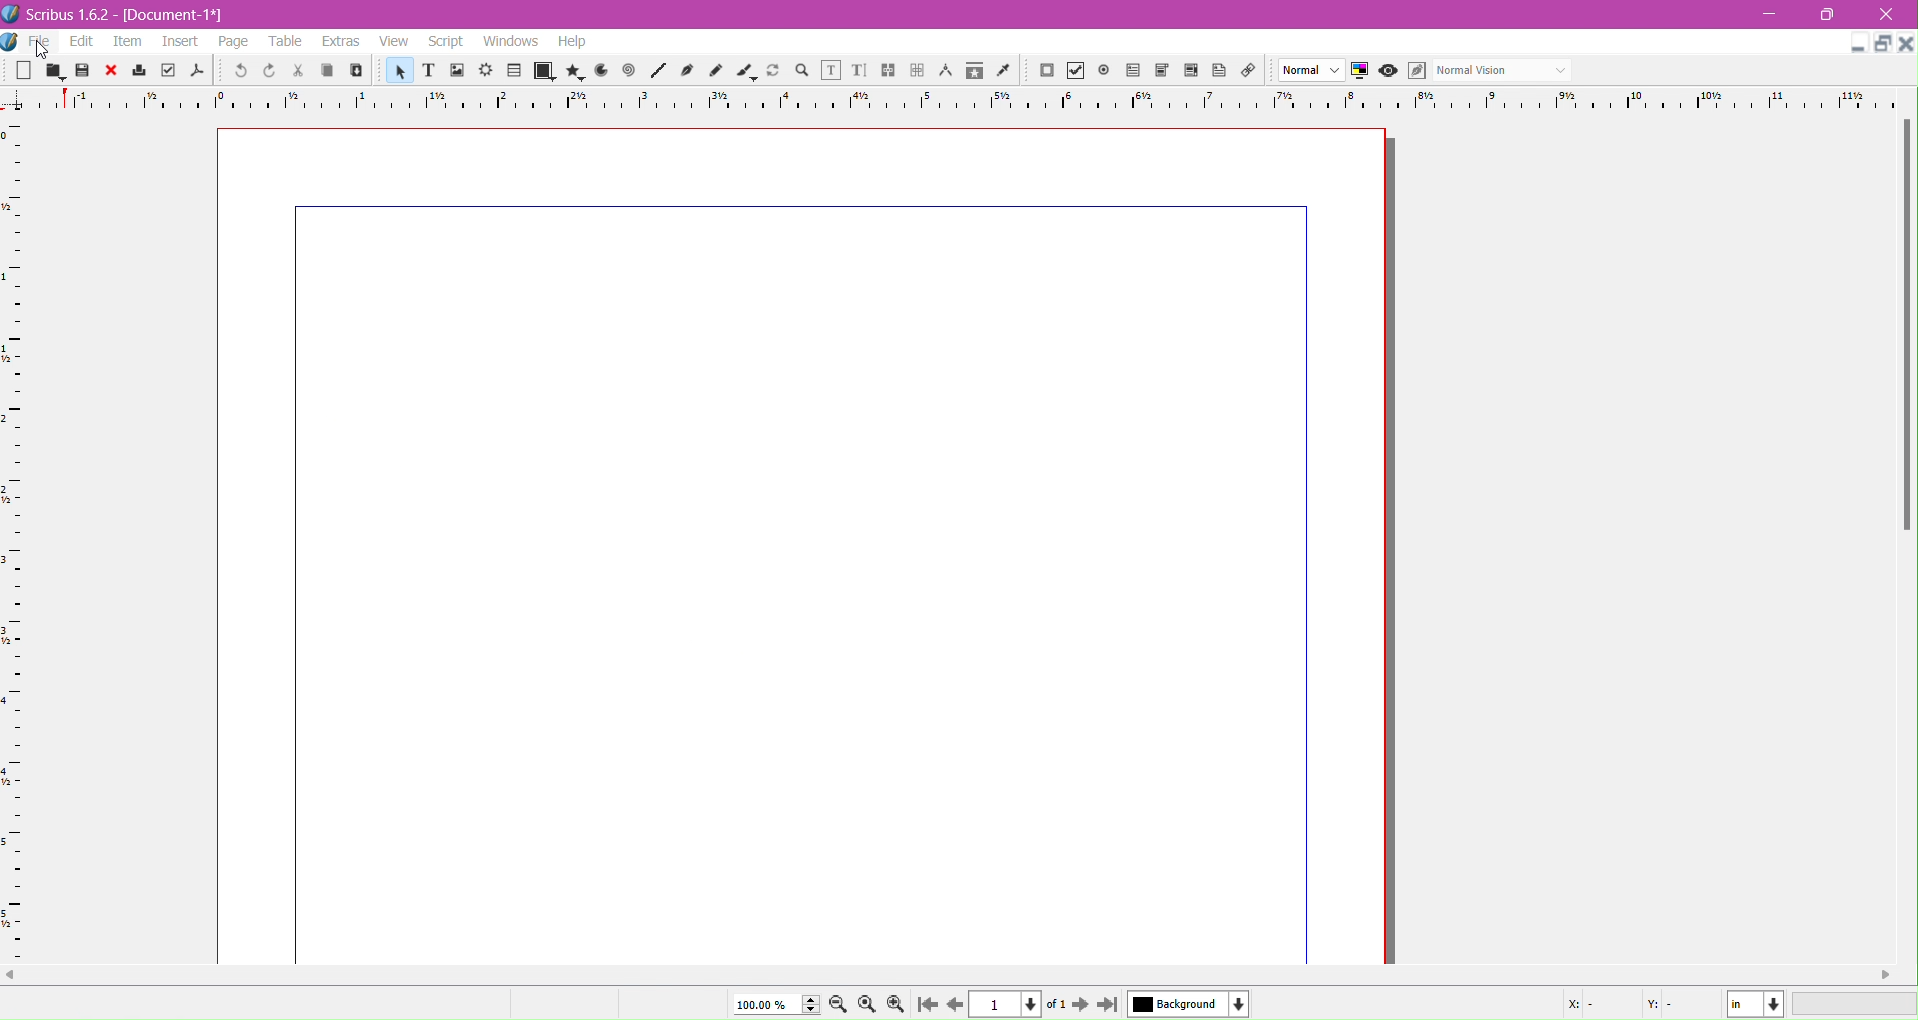 The height and width of the screenshot is (1020, 1918). Describe the element at coordinates (954, 976) in the screenshot. I see `Scroll` at that location.